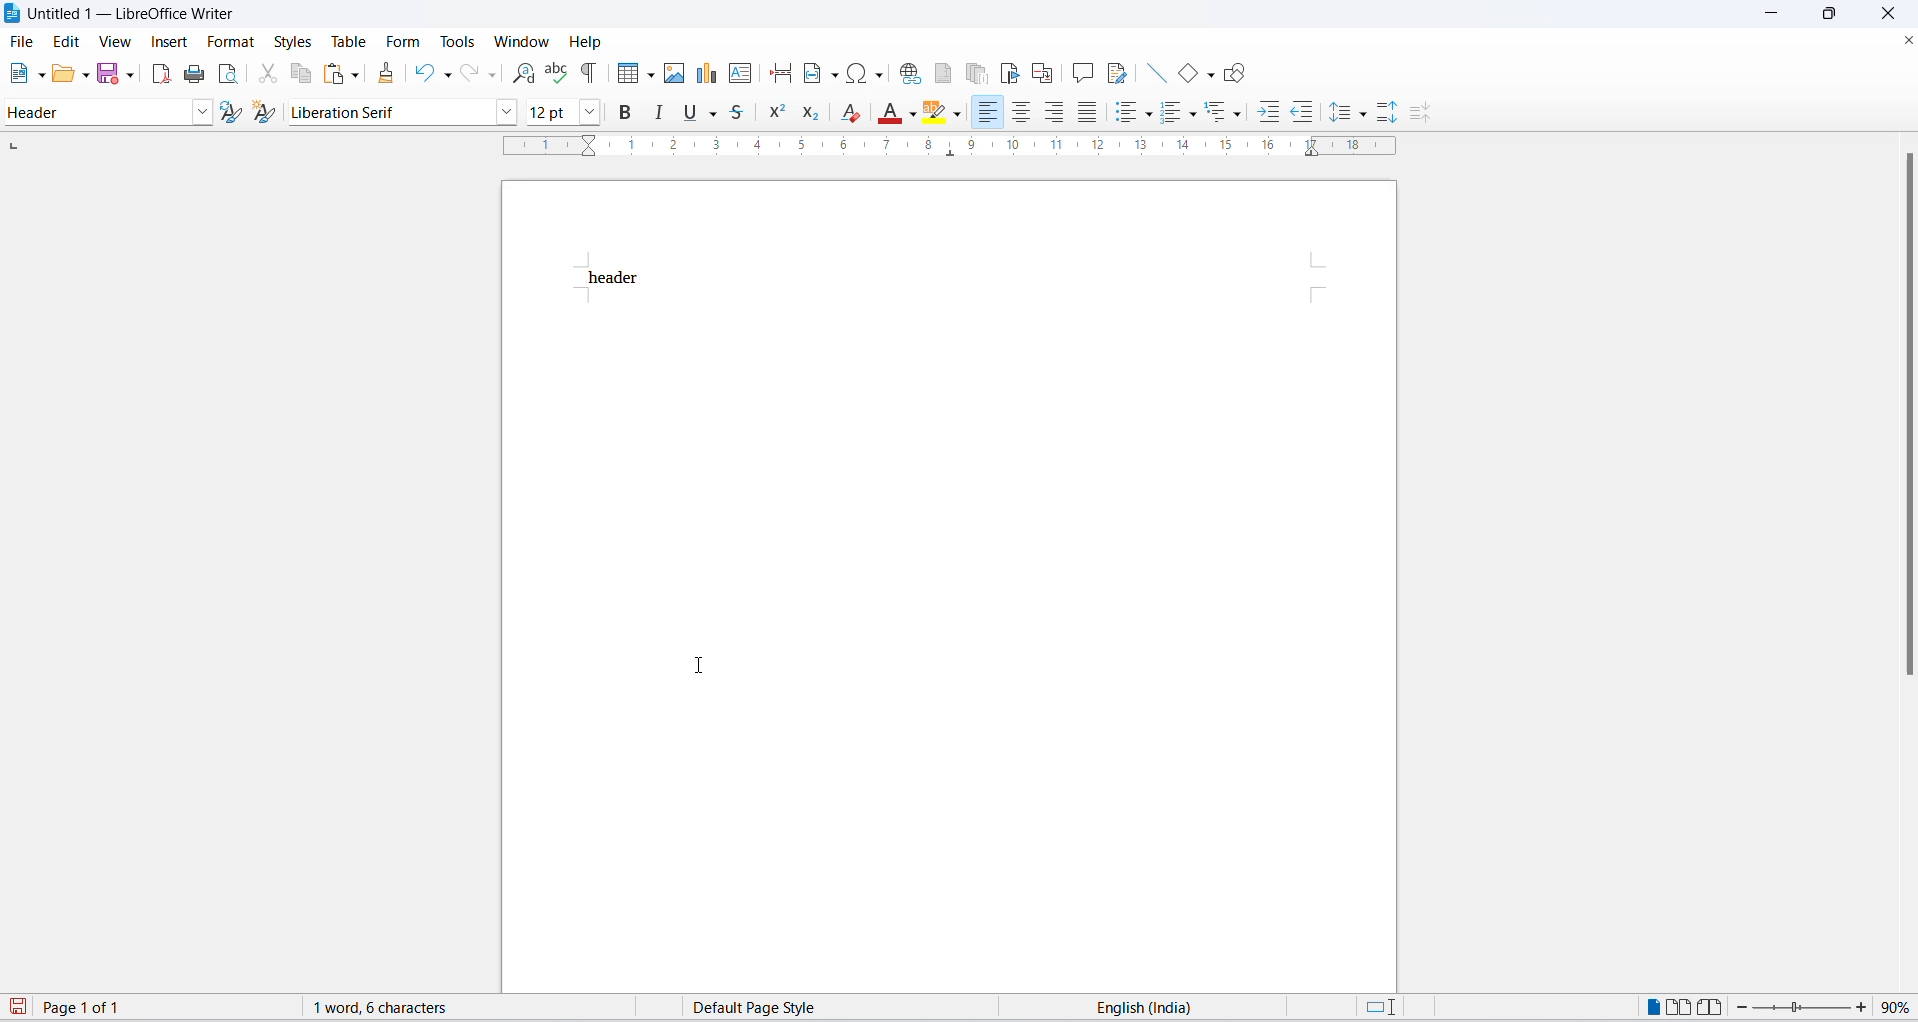  I want to click on copy, so click(300, 74).